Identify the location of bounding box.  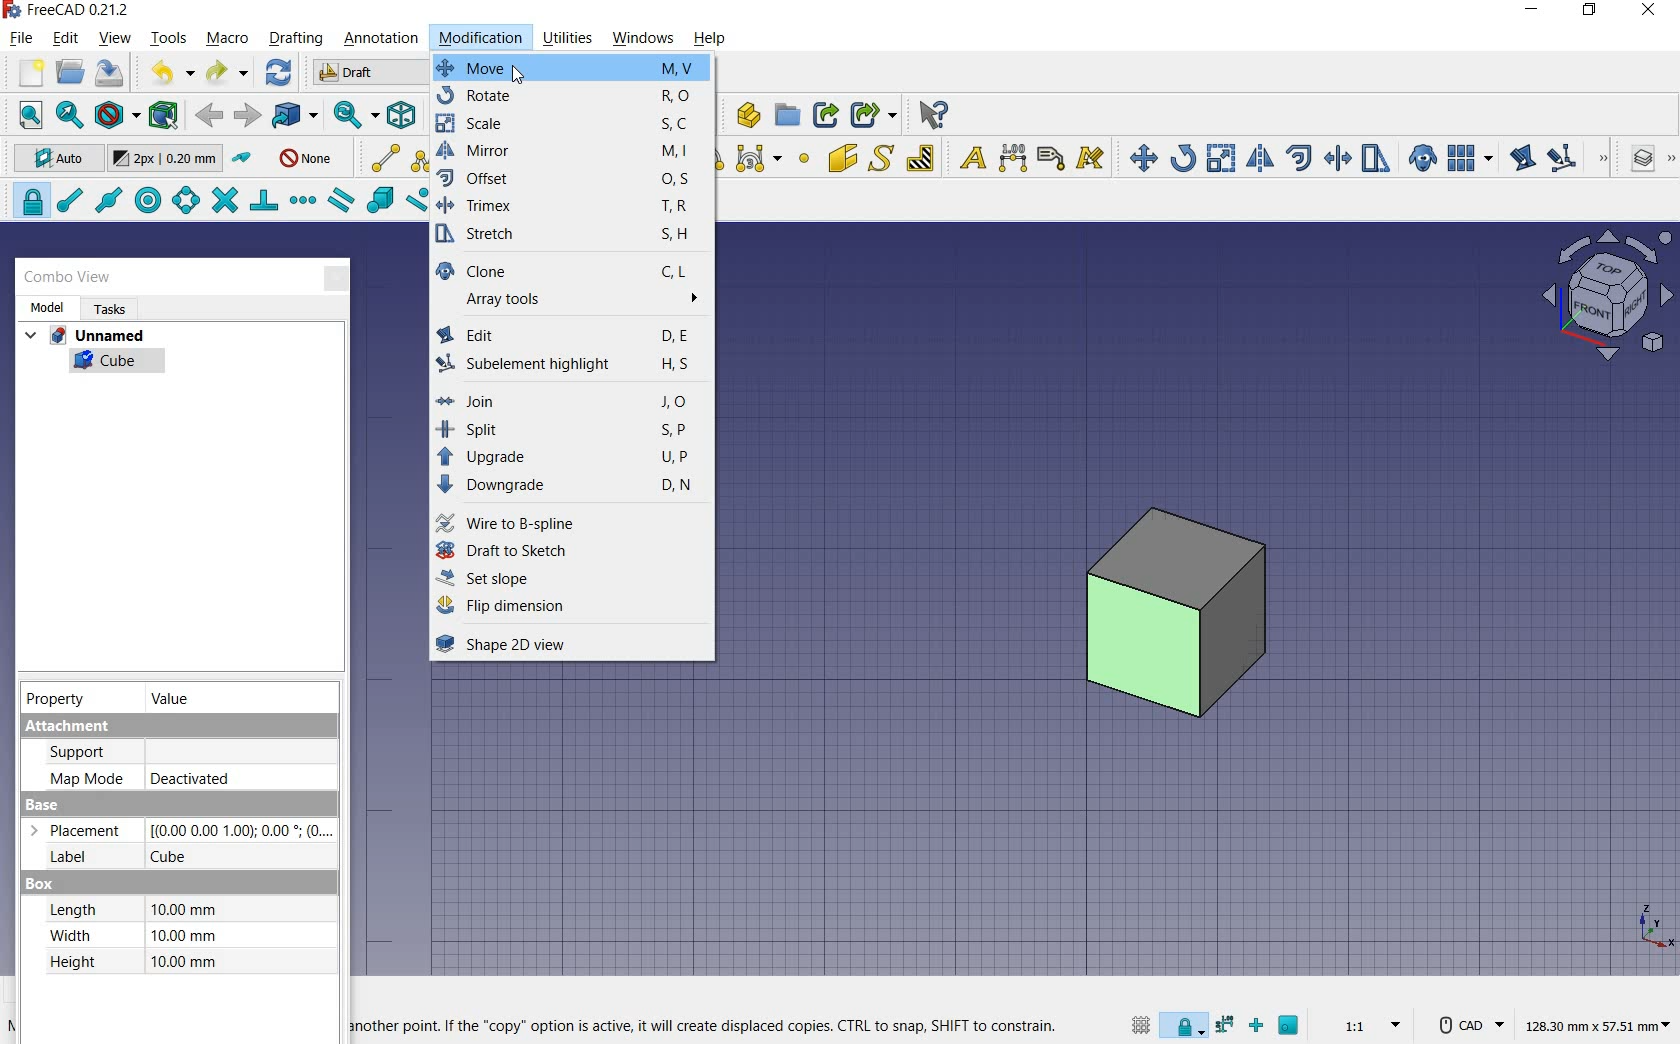
(163, 115).